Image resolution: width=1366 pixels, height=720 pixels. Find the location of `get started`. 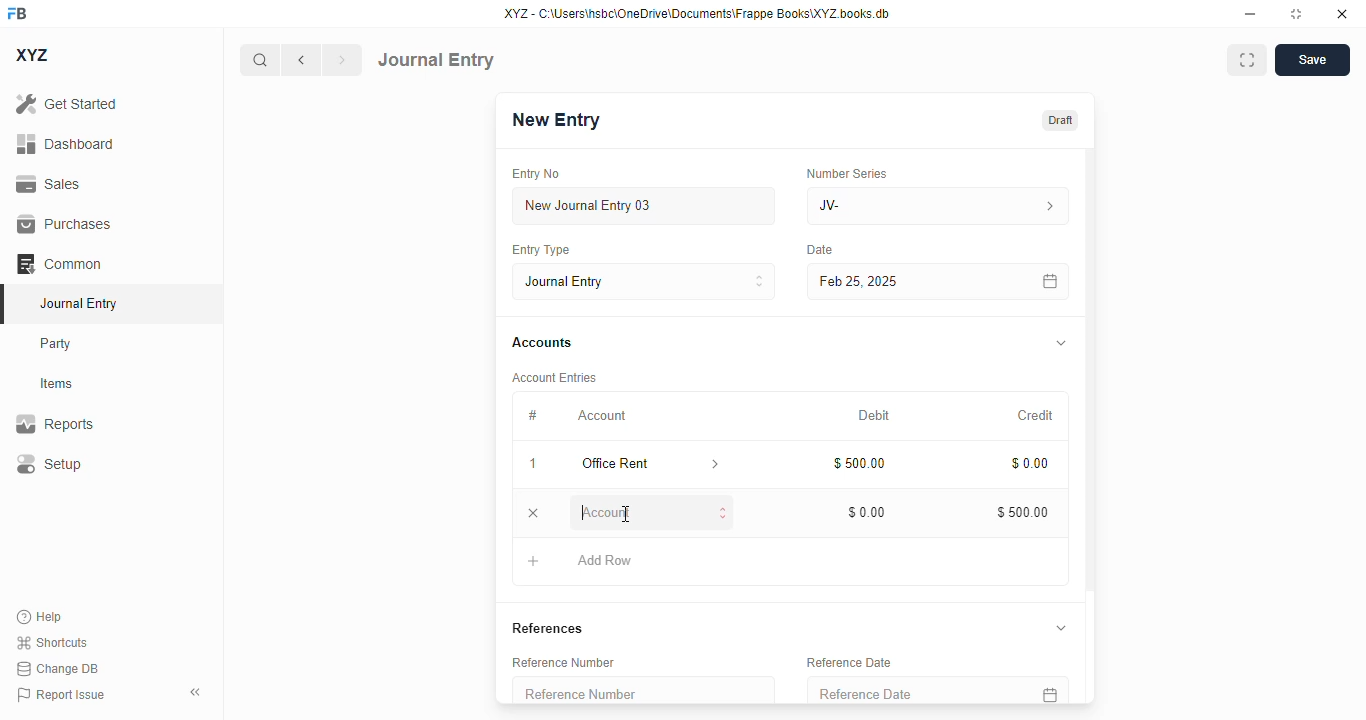

get started is located at coordinates (66, 103).